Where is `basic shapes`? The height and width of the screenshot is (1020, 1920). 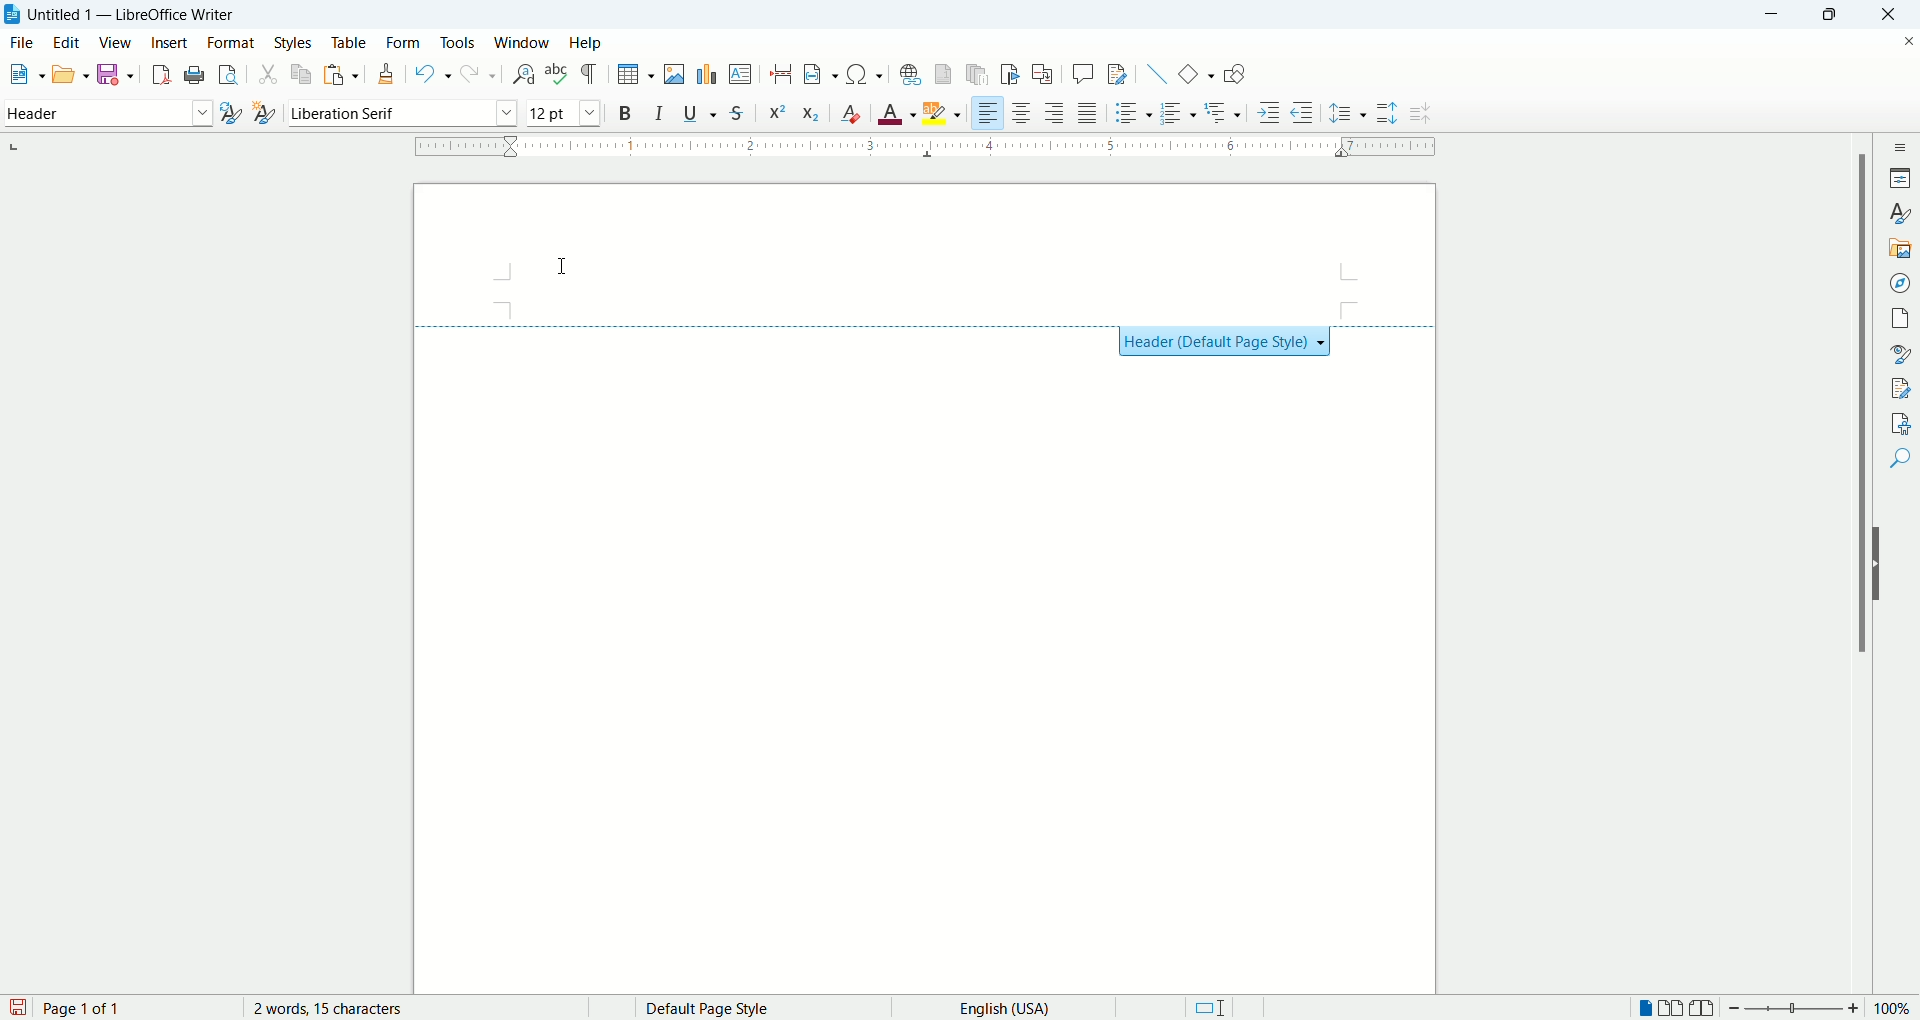
basic shapes is located at coordinates (1188, 74).